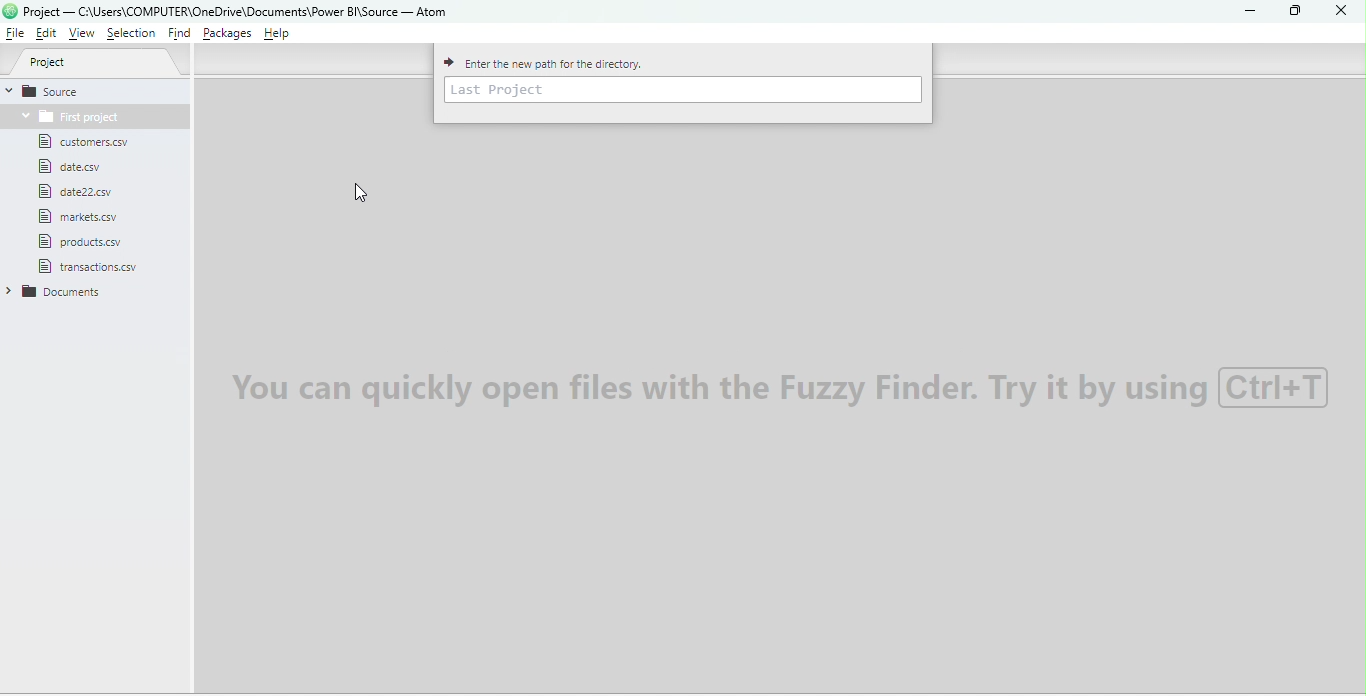  Describe the element at coordinates (90, 142) in the screenshot. I see `File` at that location.